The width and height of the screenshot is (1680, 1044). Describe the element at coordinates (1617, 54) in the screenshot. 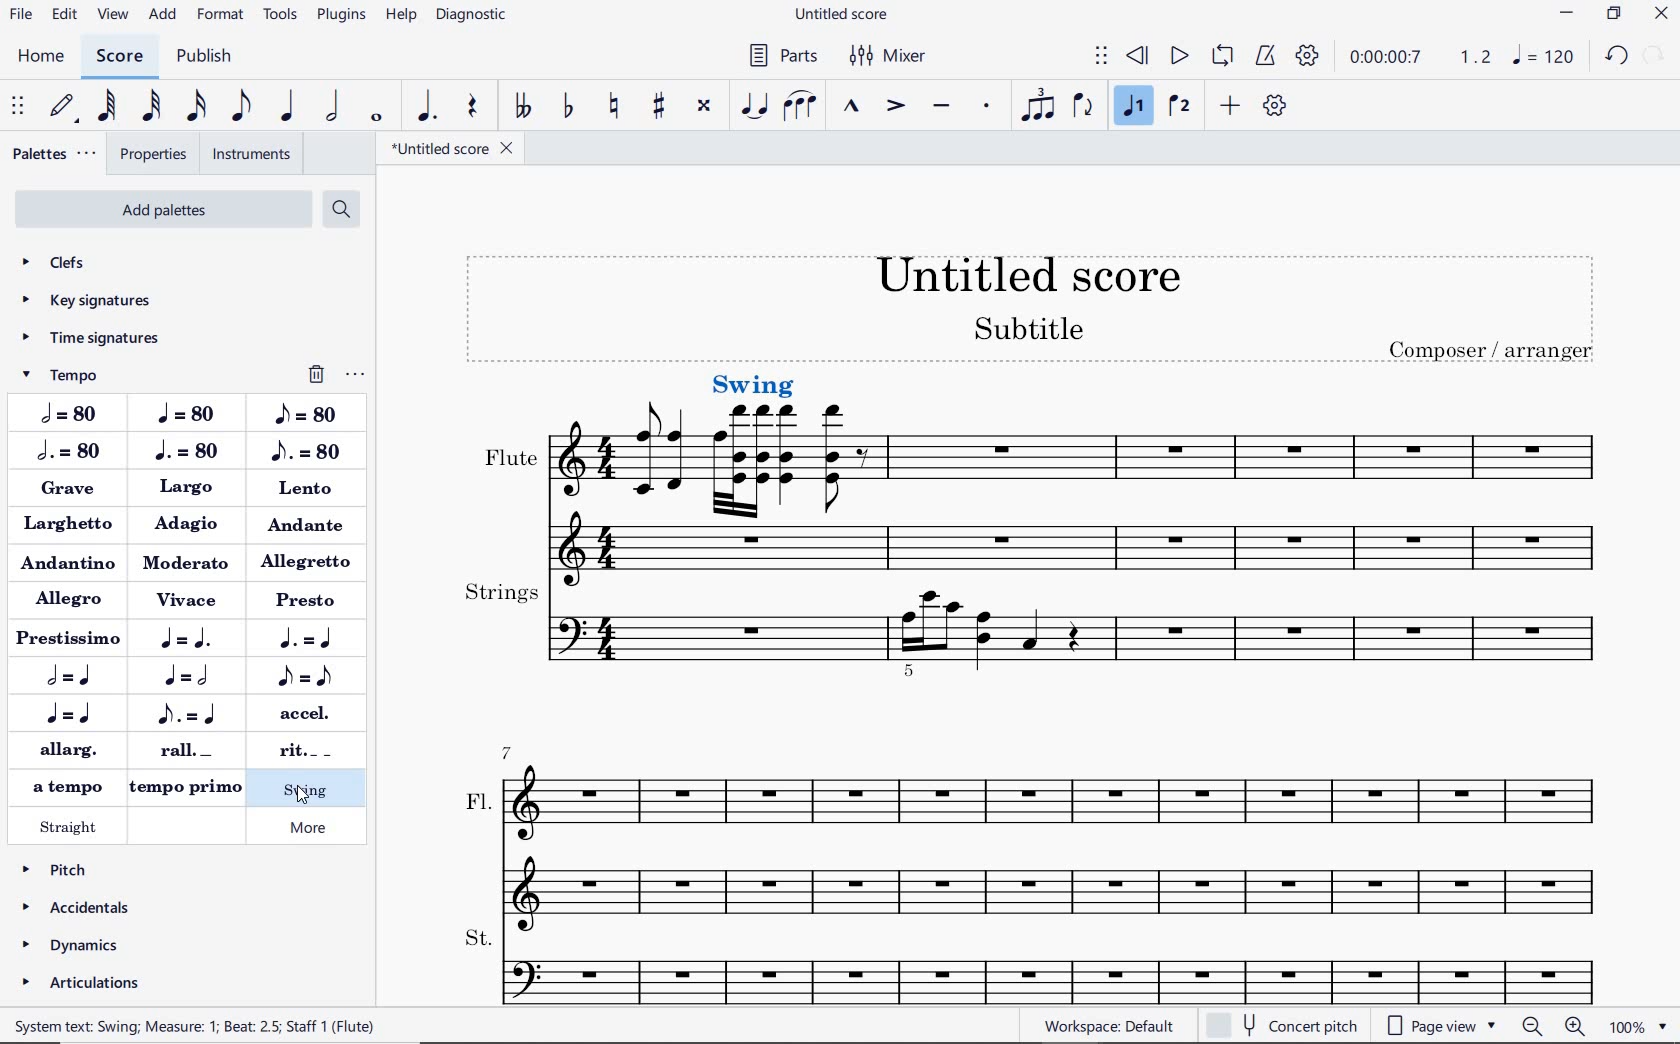

I see `undo` at that location.